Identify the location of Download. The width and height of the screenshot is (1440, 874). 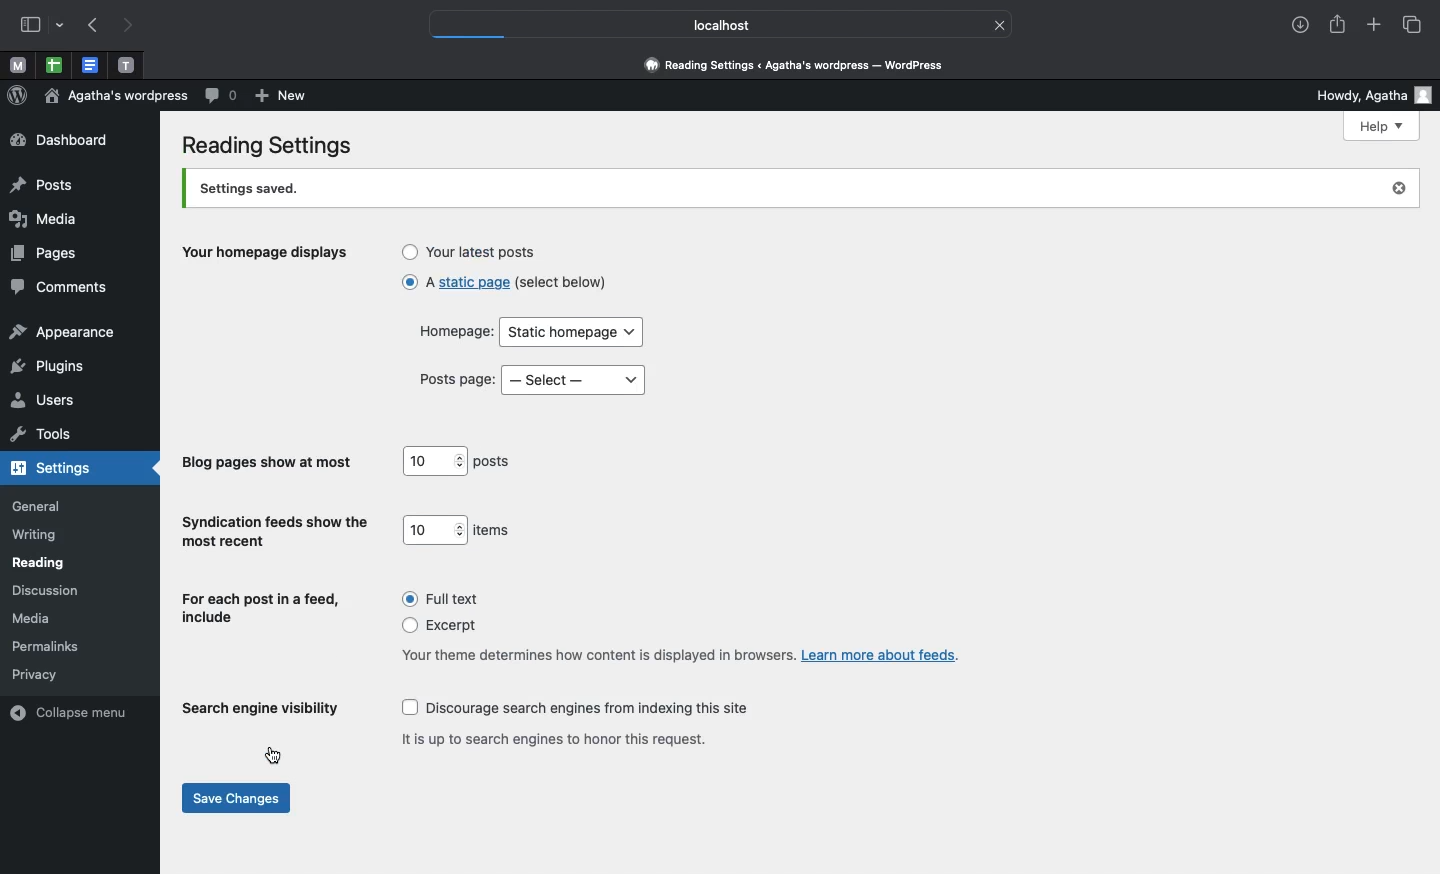
(1302, 24).